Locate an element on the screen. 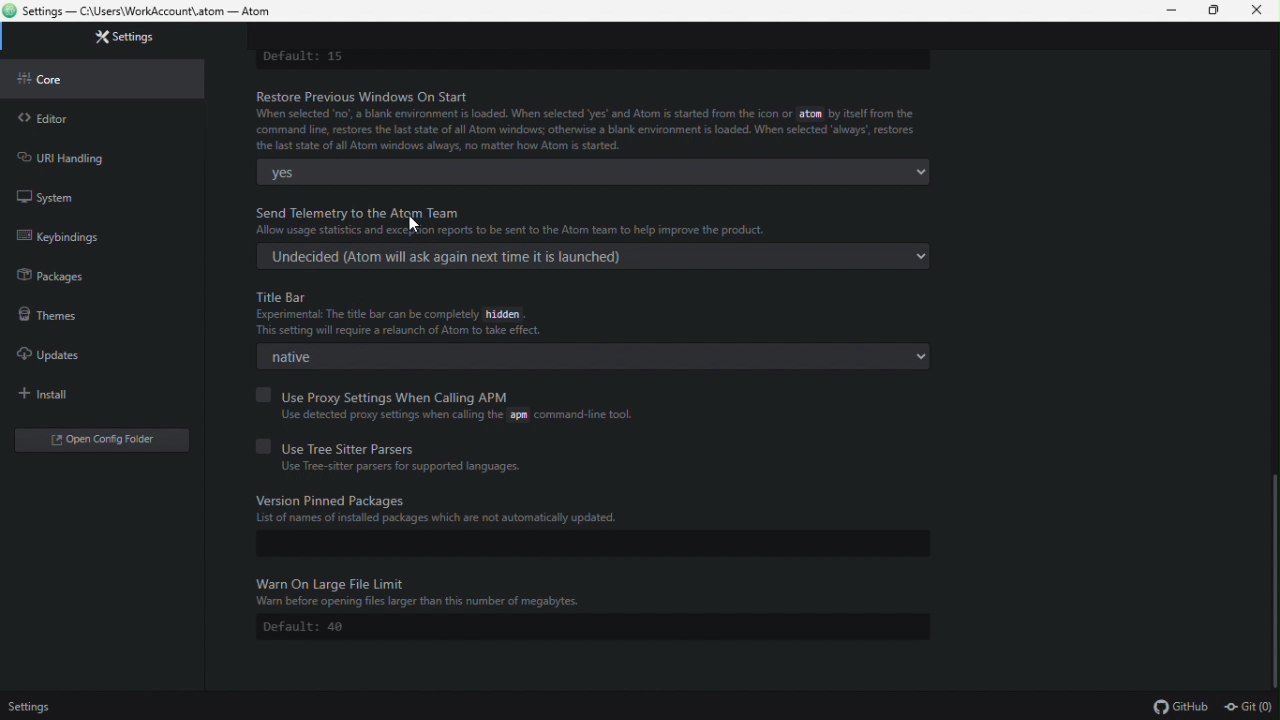 This screenshot has width=1280, height=720. editor is located at coordinates (96, 118).